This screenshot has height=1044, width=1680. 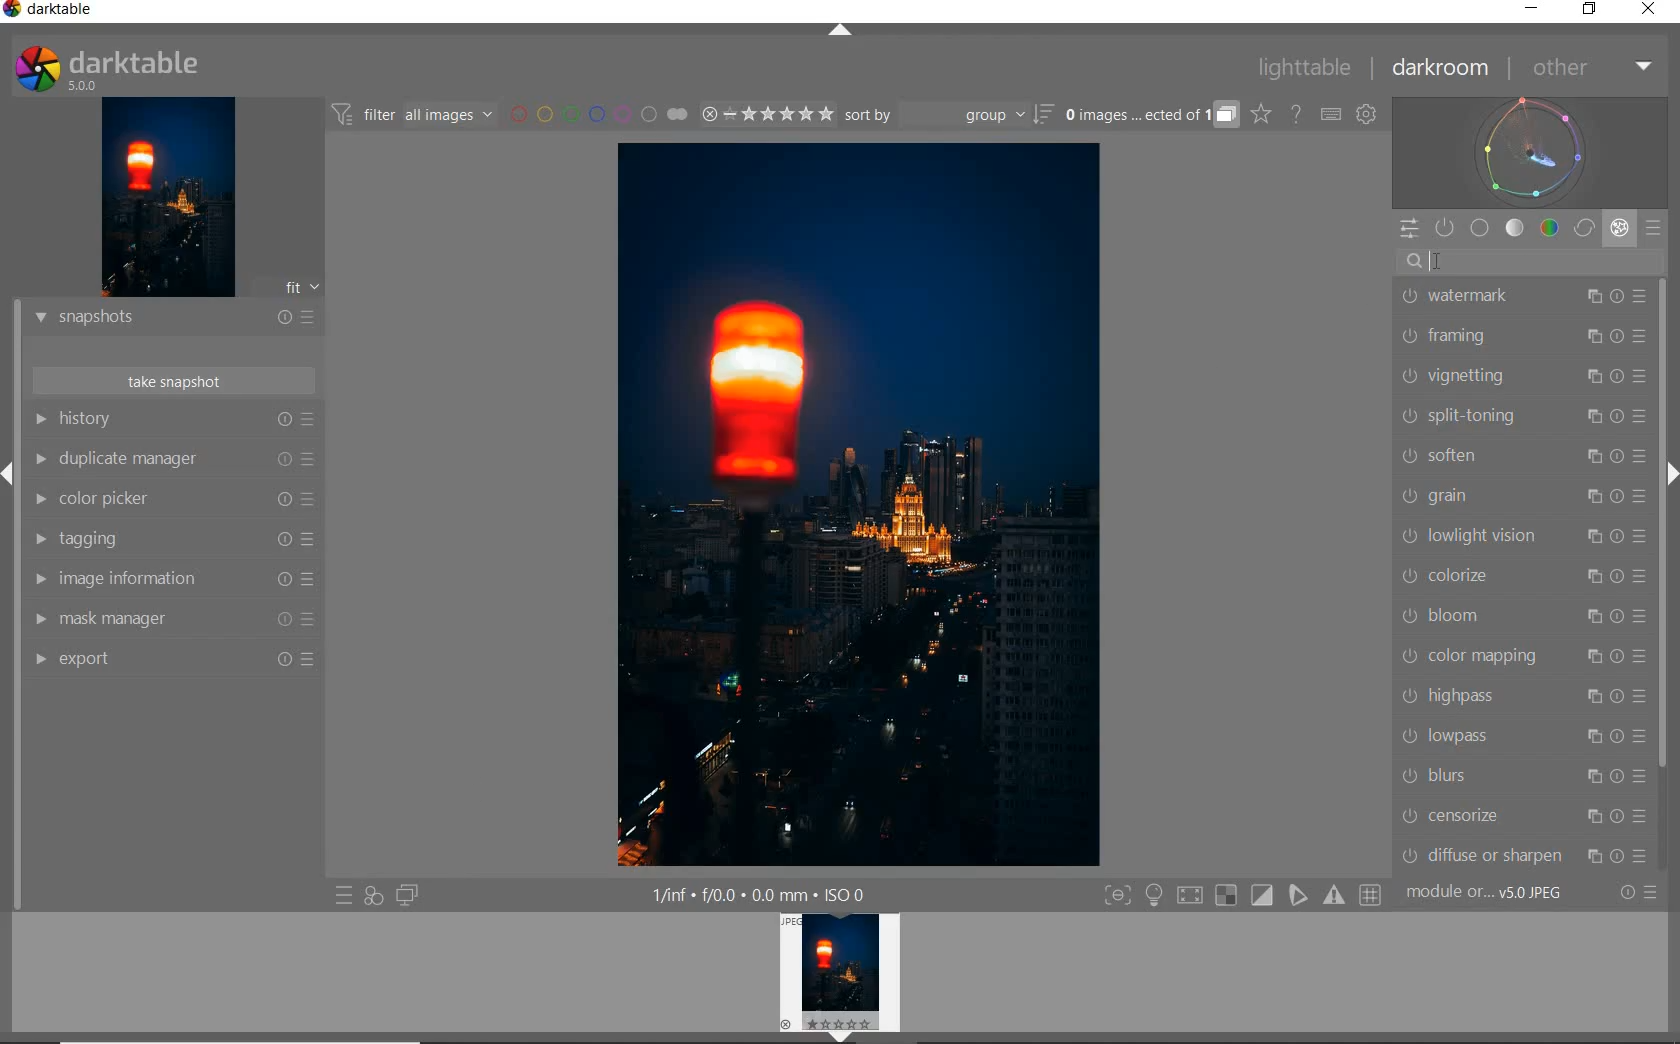 What do you see at coordinates (1618, 697) in the screenshot?
I see `Reset` at bounding box center [1618, 697].